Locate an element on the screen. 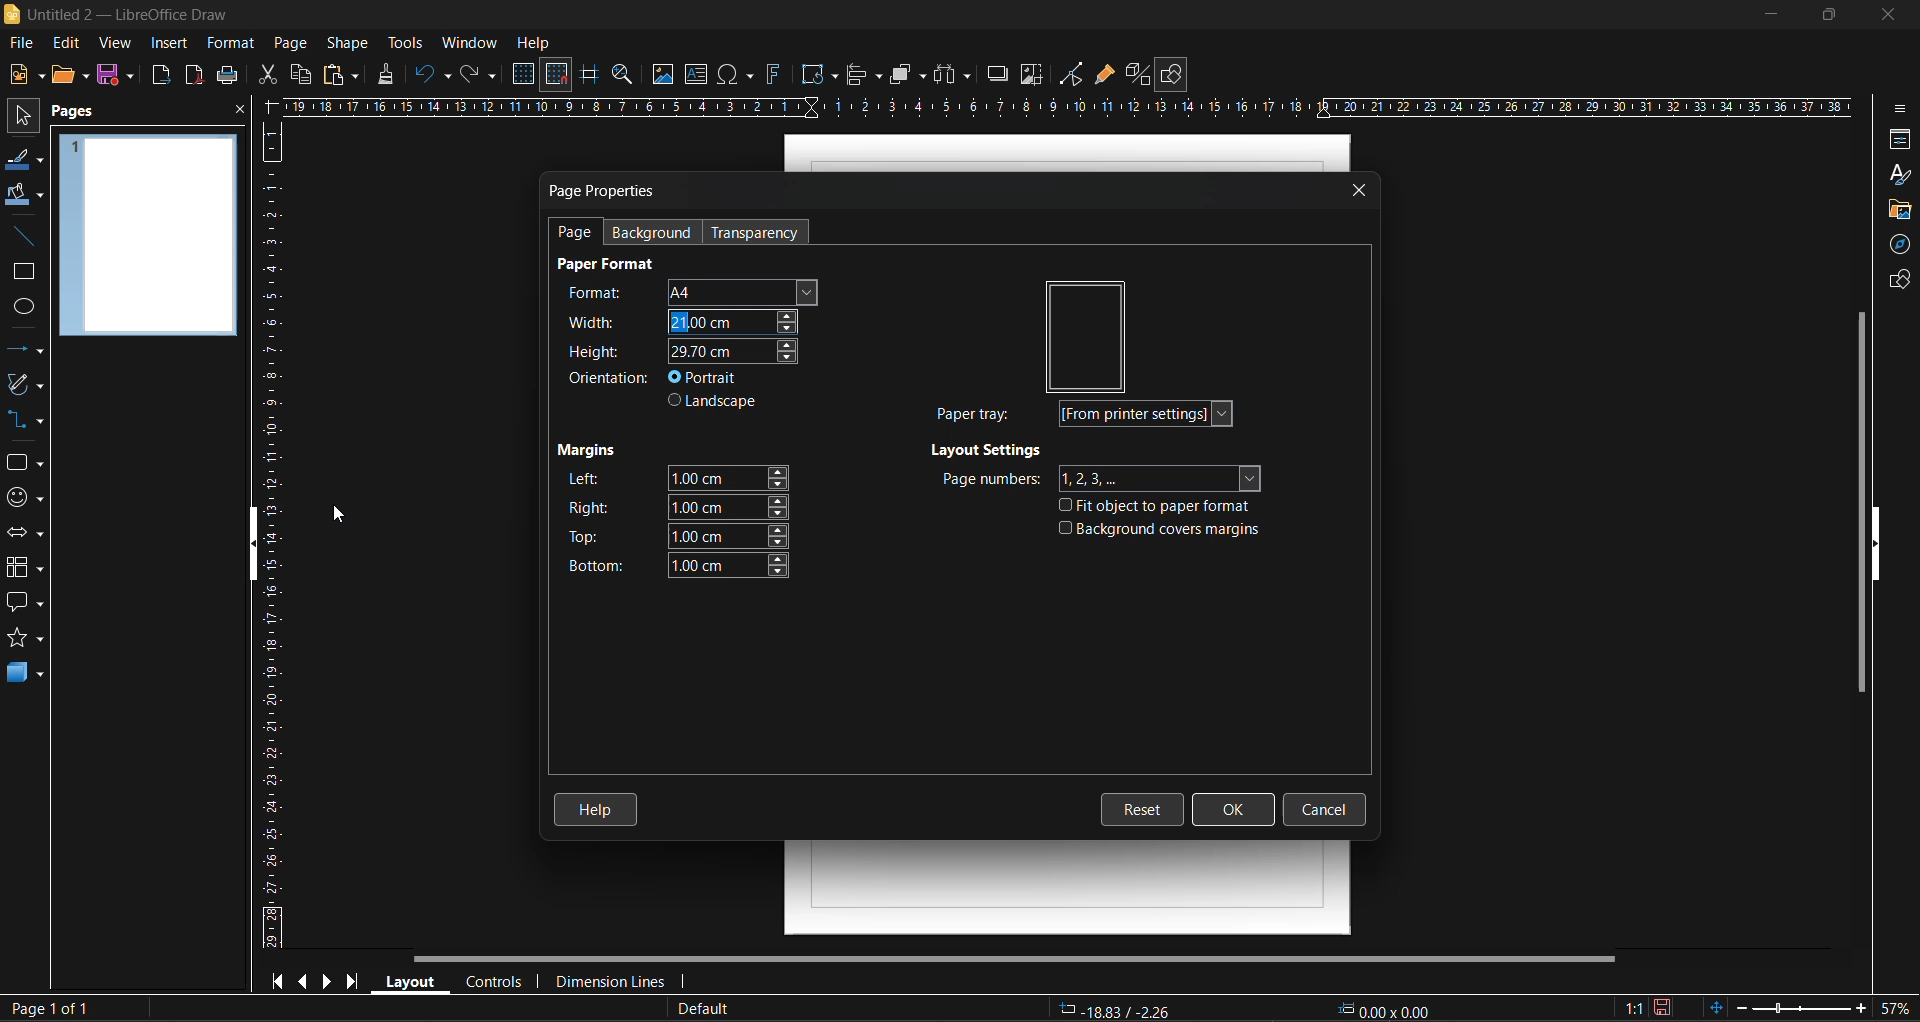 The width and height of the screenshot is (1920, 1022). vertical scroll bar is located at coordinates (1854, 502).